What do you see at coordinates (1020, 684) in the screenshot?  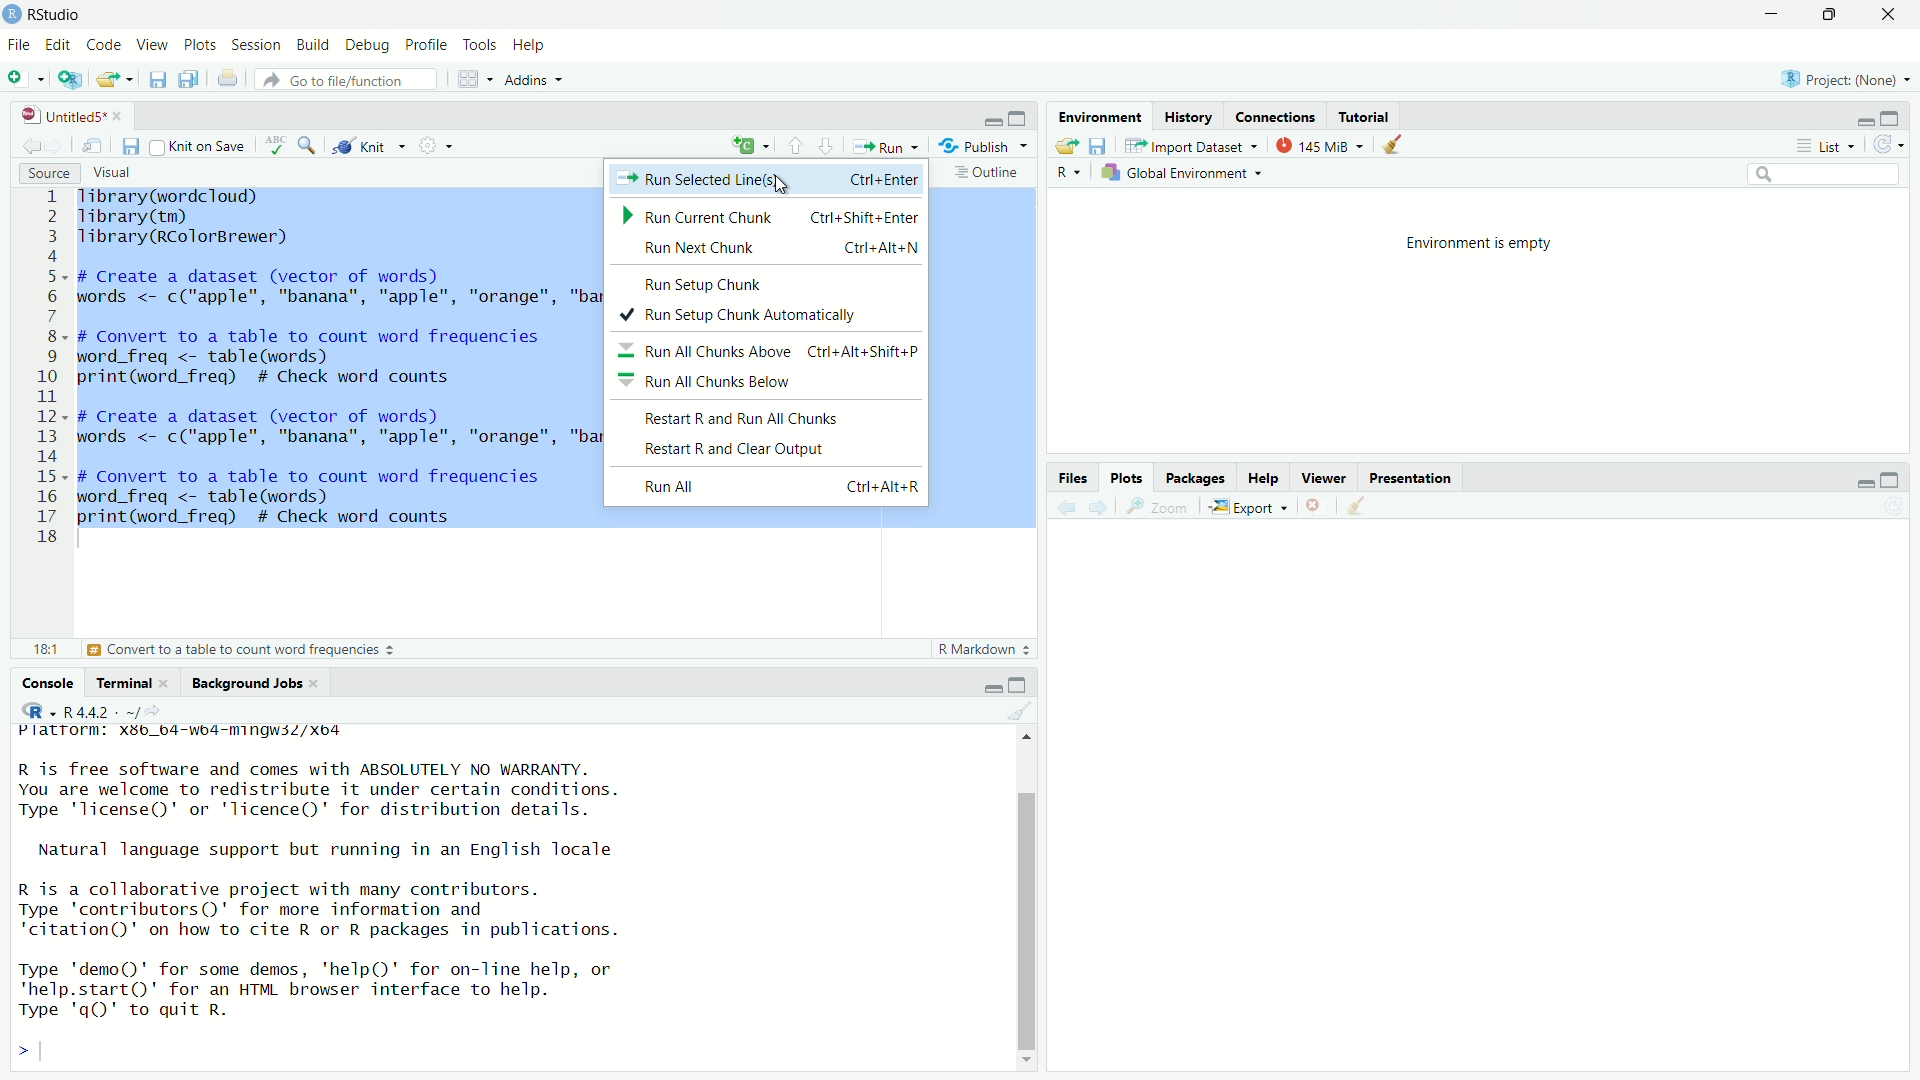 I see `Maximize` at bounding box center [1020, 684].